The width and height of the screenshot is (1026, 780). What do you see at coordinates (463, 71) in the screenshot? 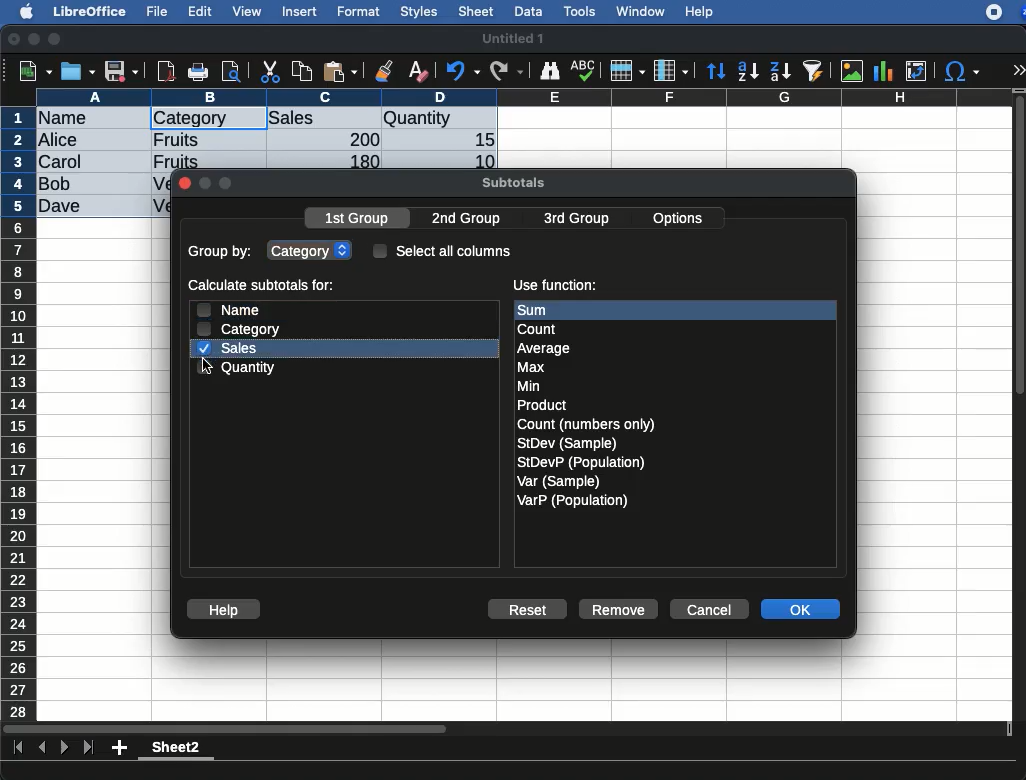
I see `undo` at bounding box center [463, 71].